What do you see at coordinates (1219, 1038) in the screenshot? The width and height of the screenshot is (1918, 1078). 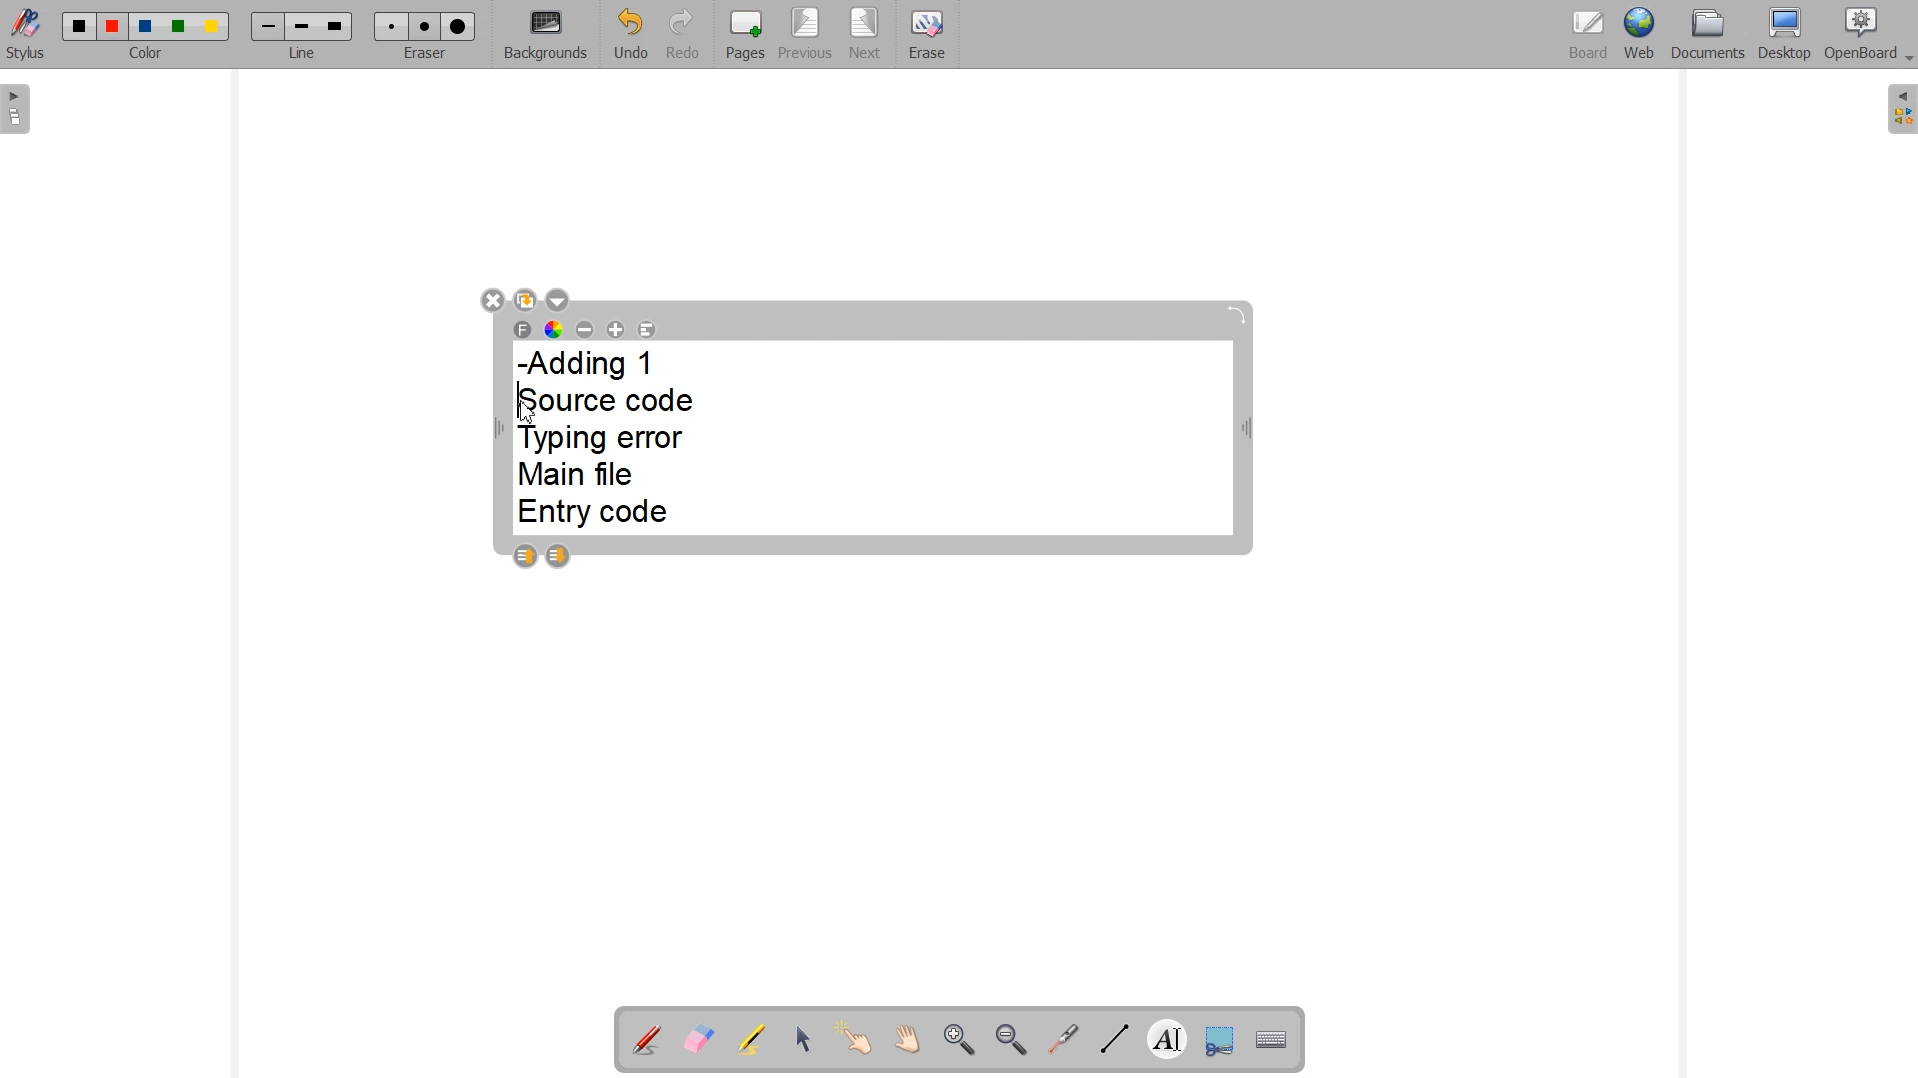 I see `Capture part of the screen` at bounding box center [1219, 1038].